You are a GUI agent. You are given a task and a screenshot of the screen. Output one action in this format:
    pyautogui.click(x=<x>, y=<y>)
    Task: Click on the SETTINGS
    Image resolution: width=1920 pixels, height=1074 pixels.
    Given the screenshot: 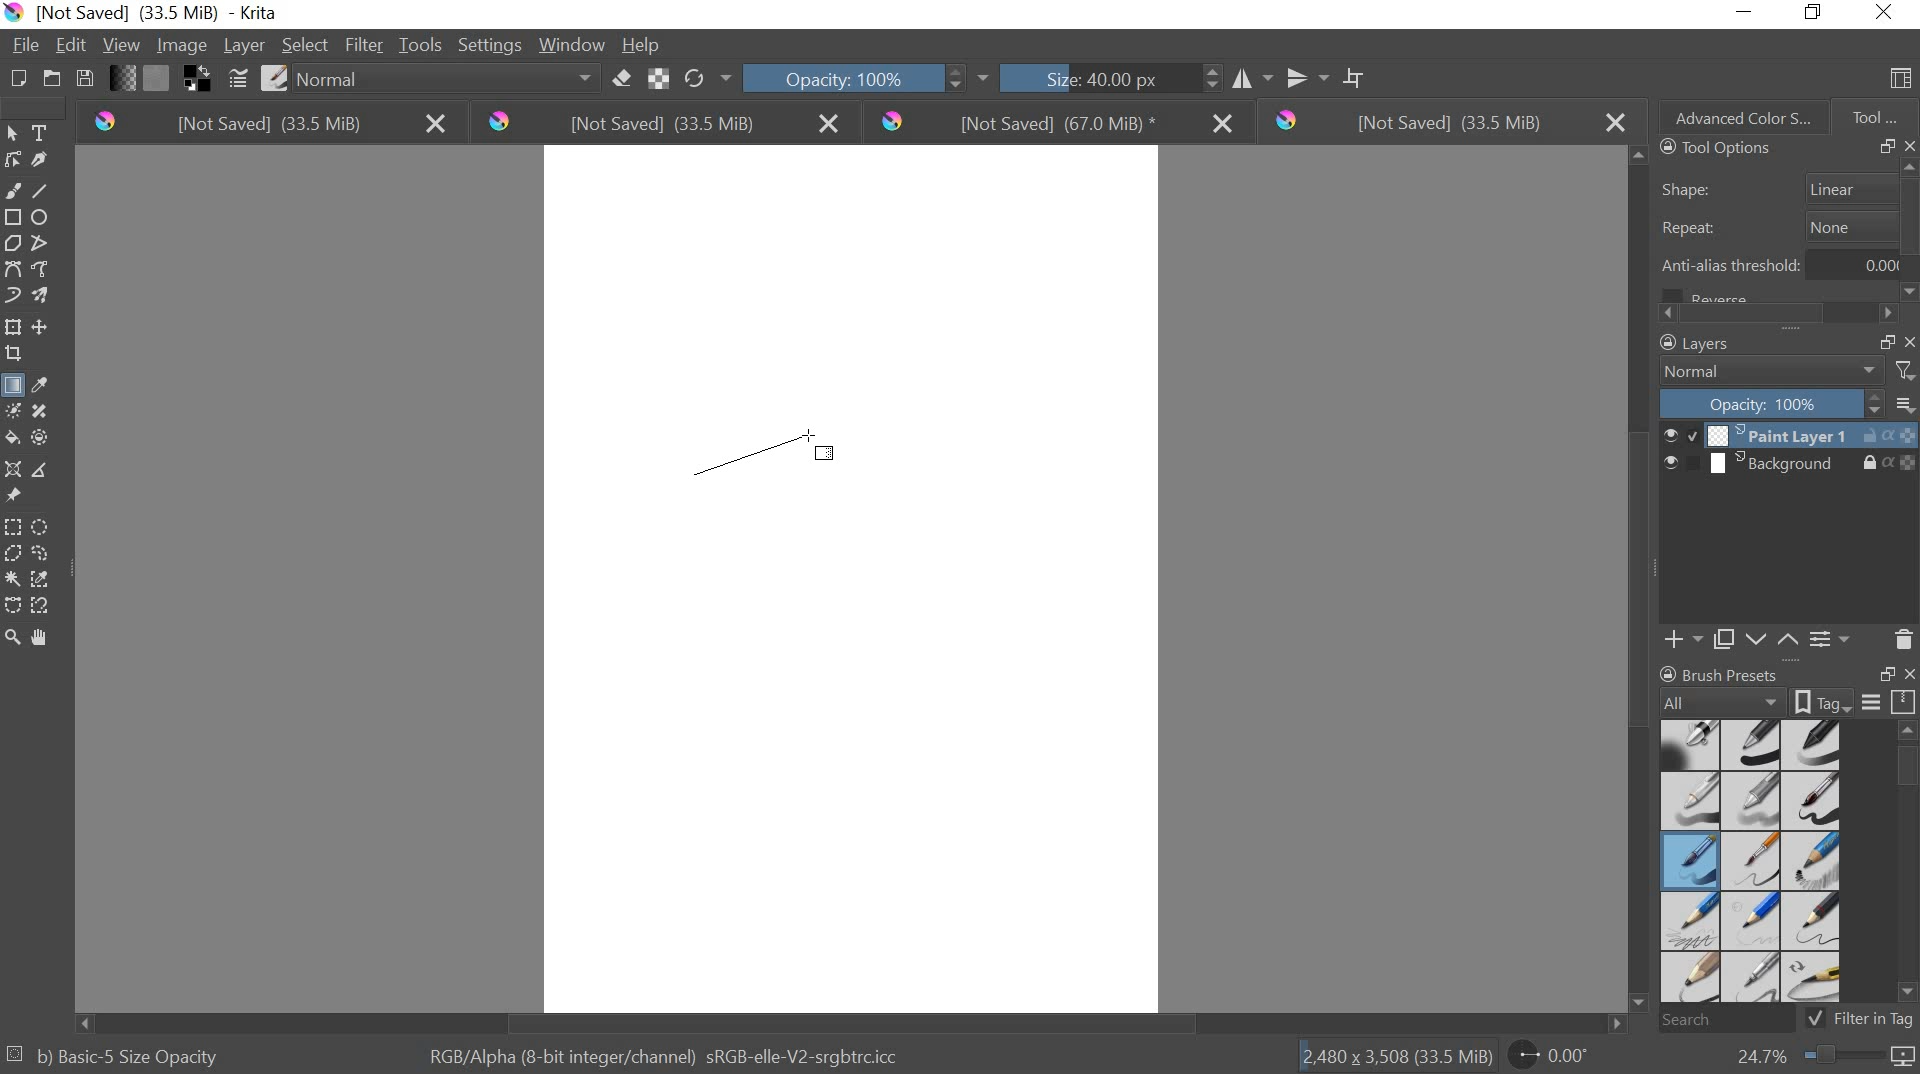 What is the action you would take?
    pyautogui.click(x=489, y=44)
    